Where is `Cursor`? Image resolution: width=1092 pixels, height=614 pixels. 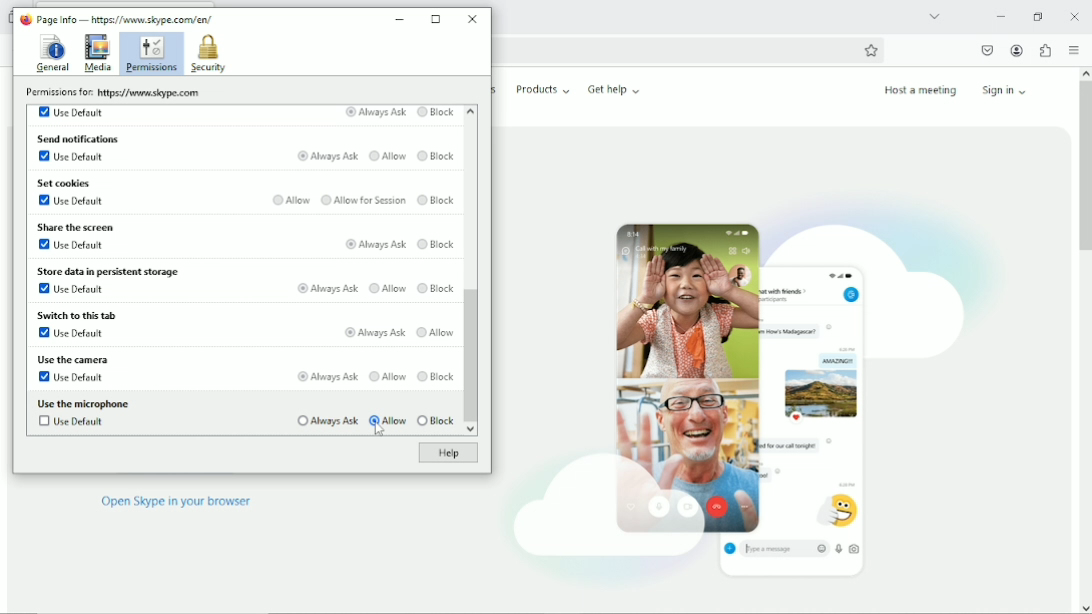 Cursor is located at coordinates (380, 431).